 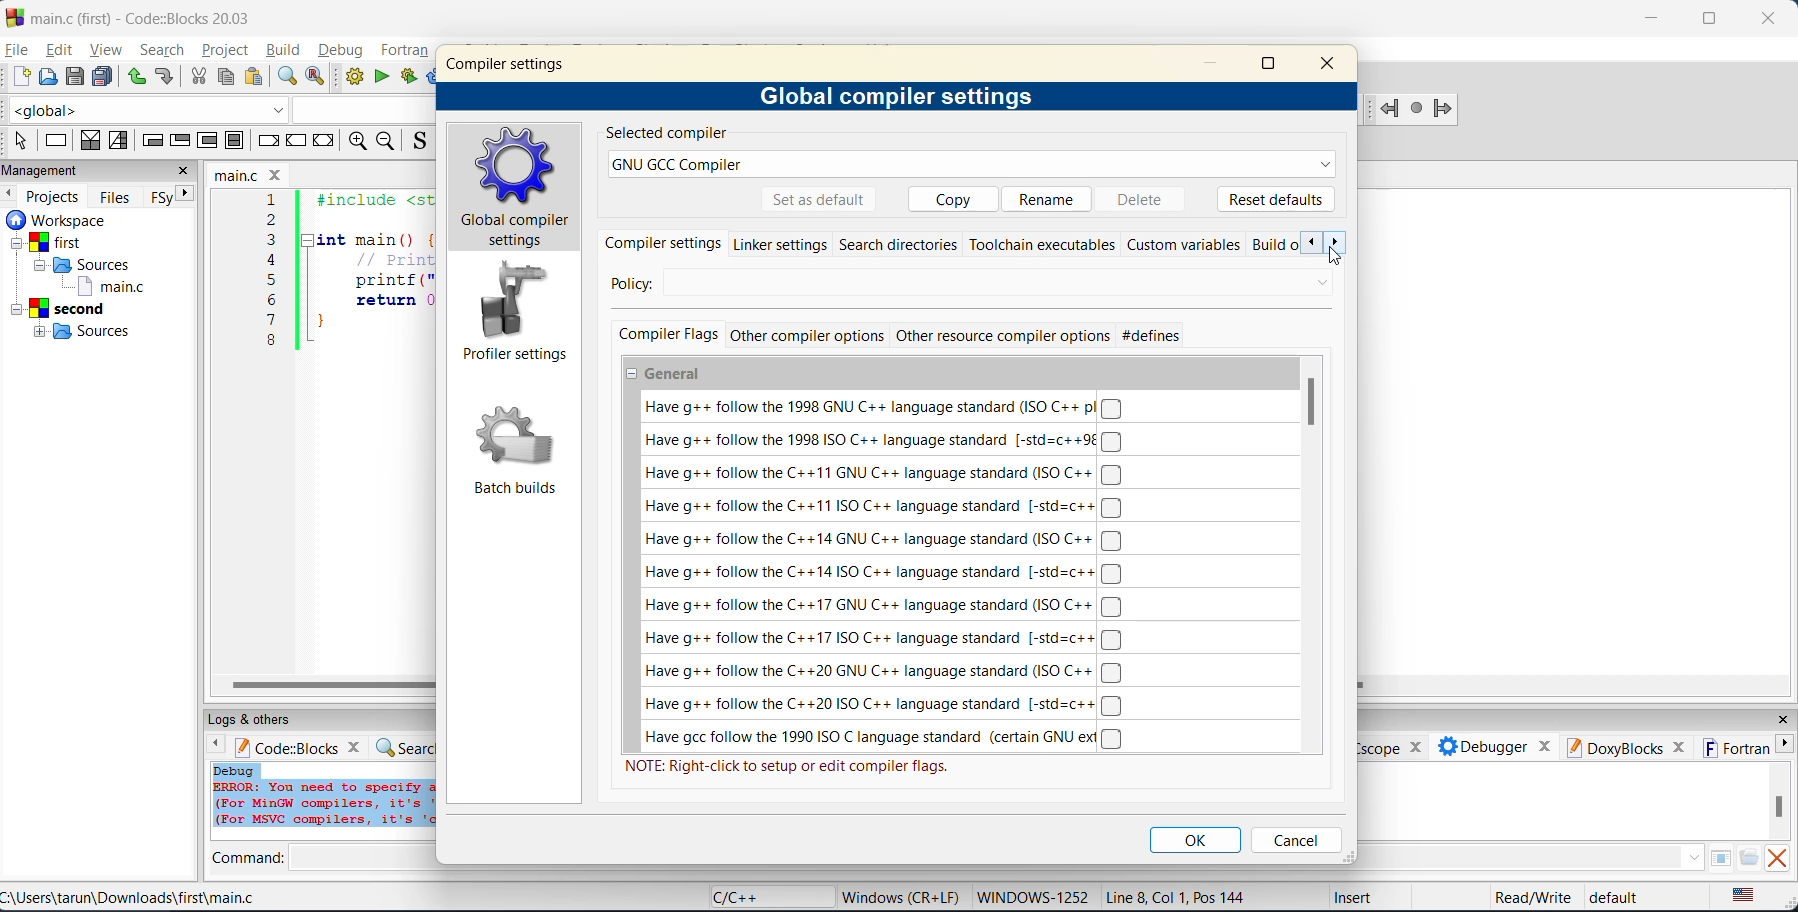 What do you see at coordinates (1417, 110) in the screenshot?
I see `last jump` at bounding box center [1417, 110].